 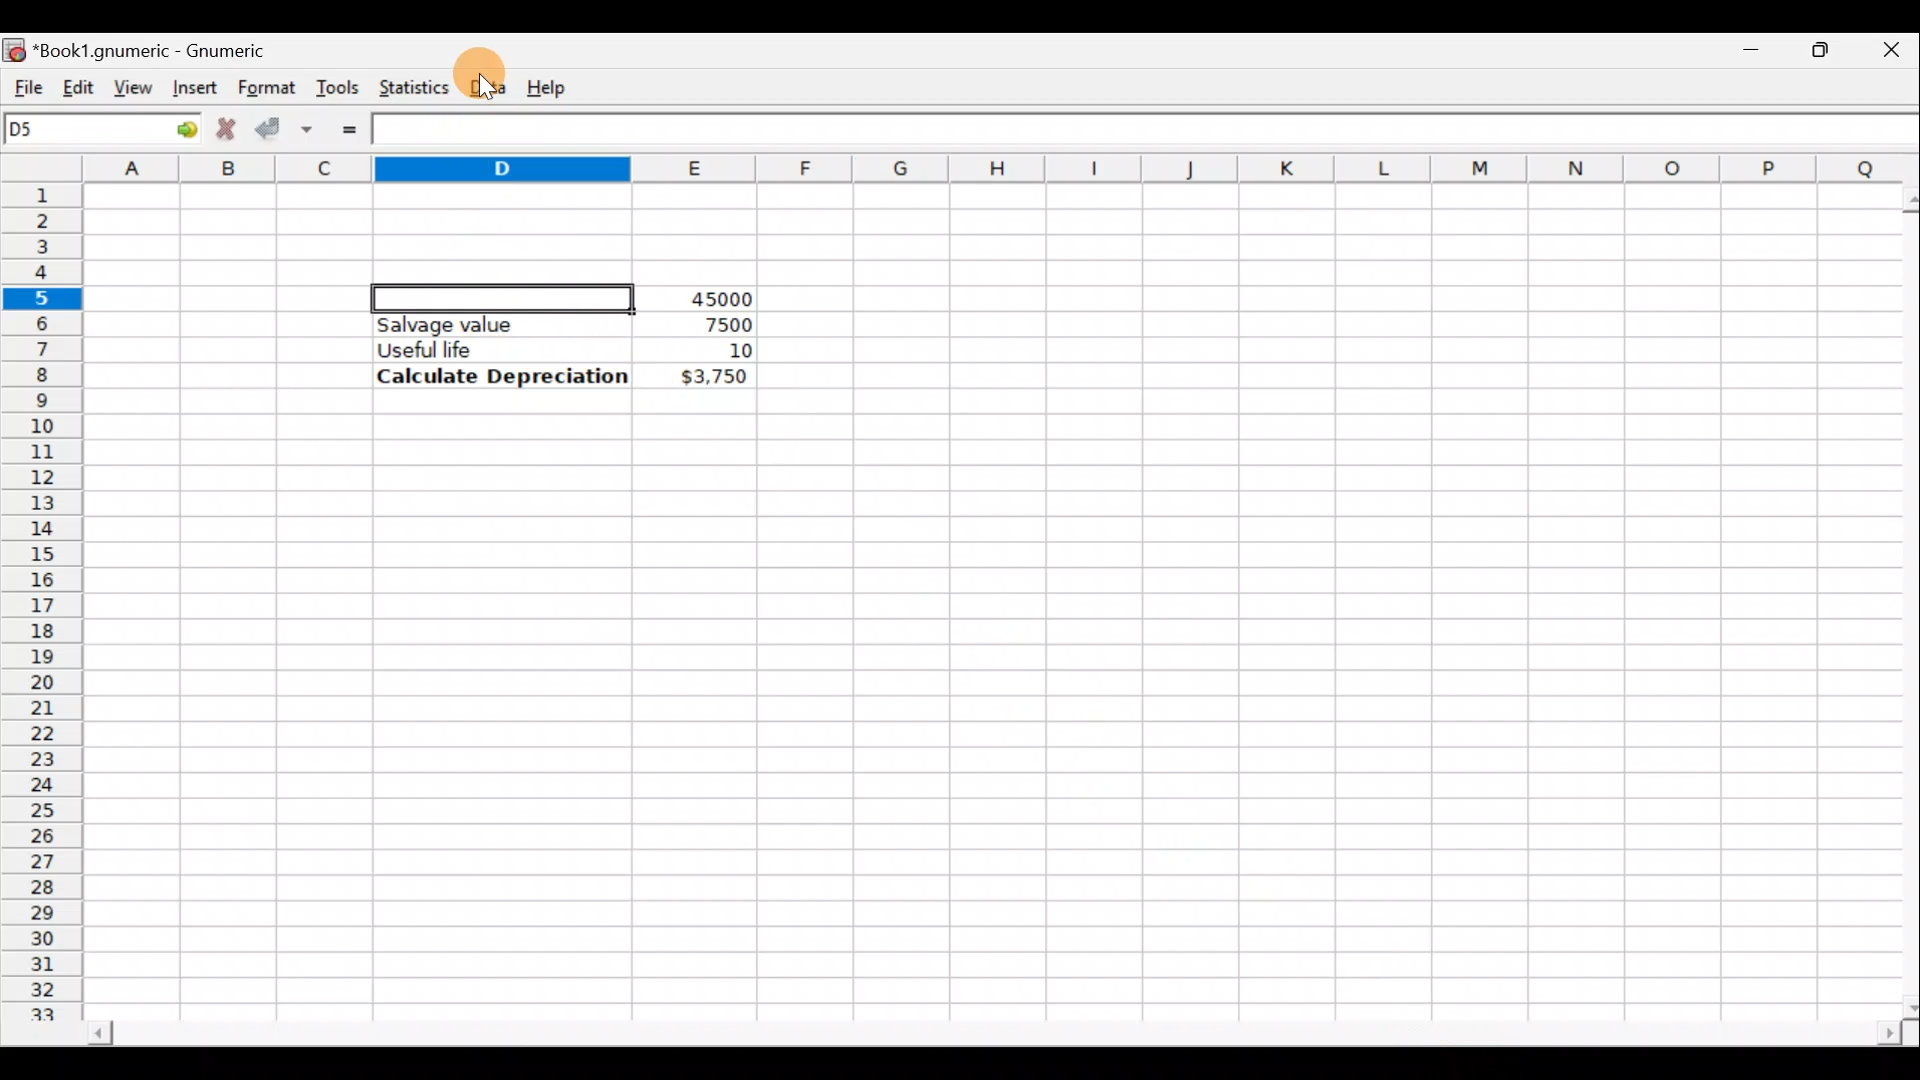 I want to click on Useful life, so click(x=491, y=349).